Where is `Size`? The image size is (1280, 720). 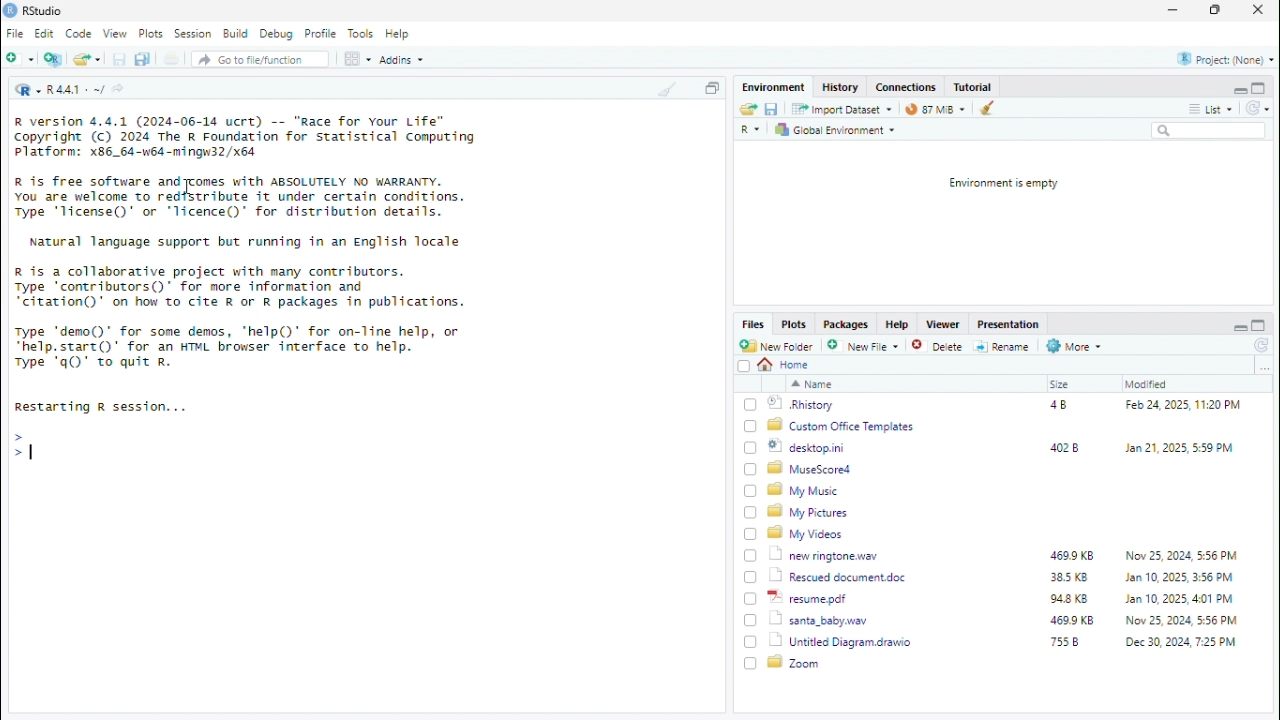 Size is located at coordinates (1061, 384).